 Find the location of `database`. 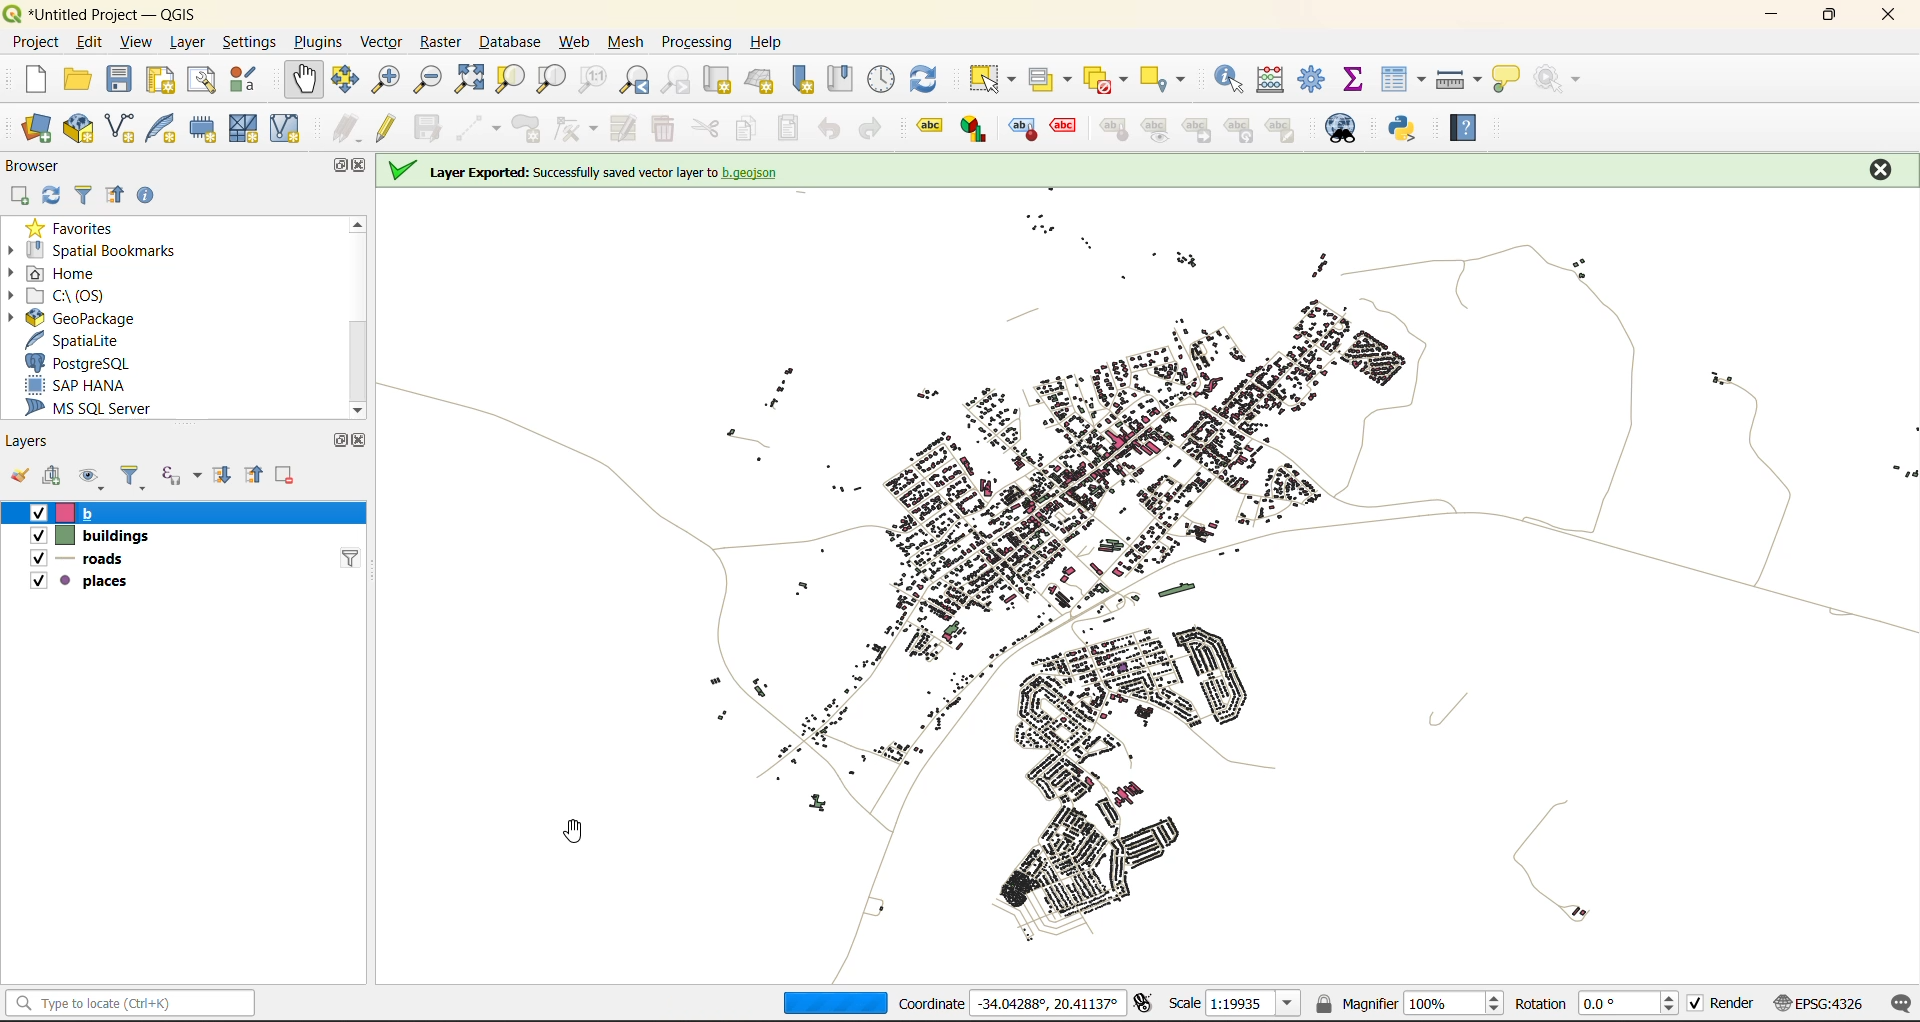

database is located at coordinates (514, 40).